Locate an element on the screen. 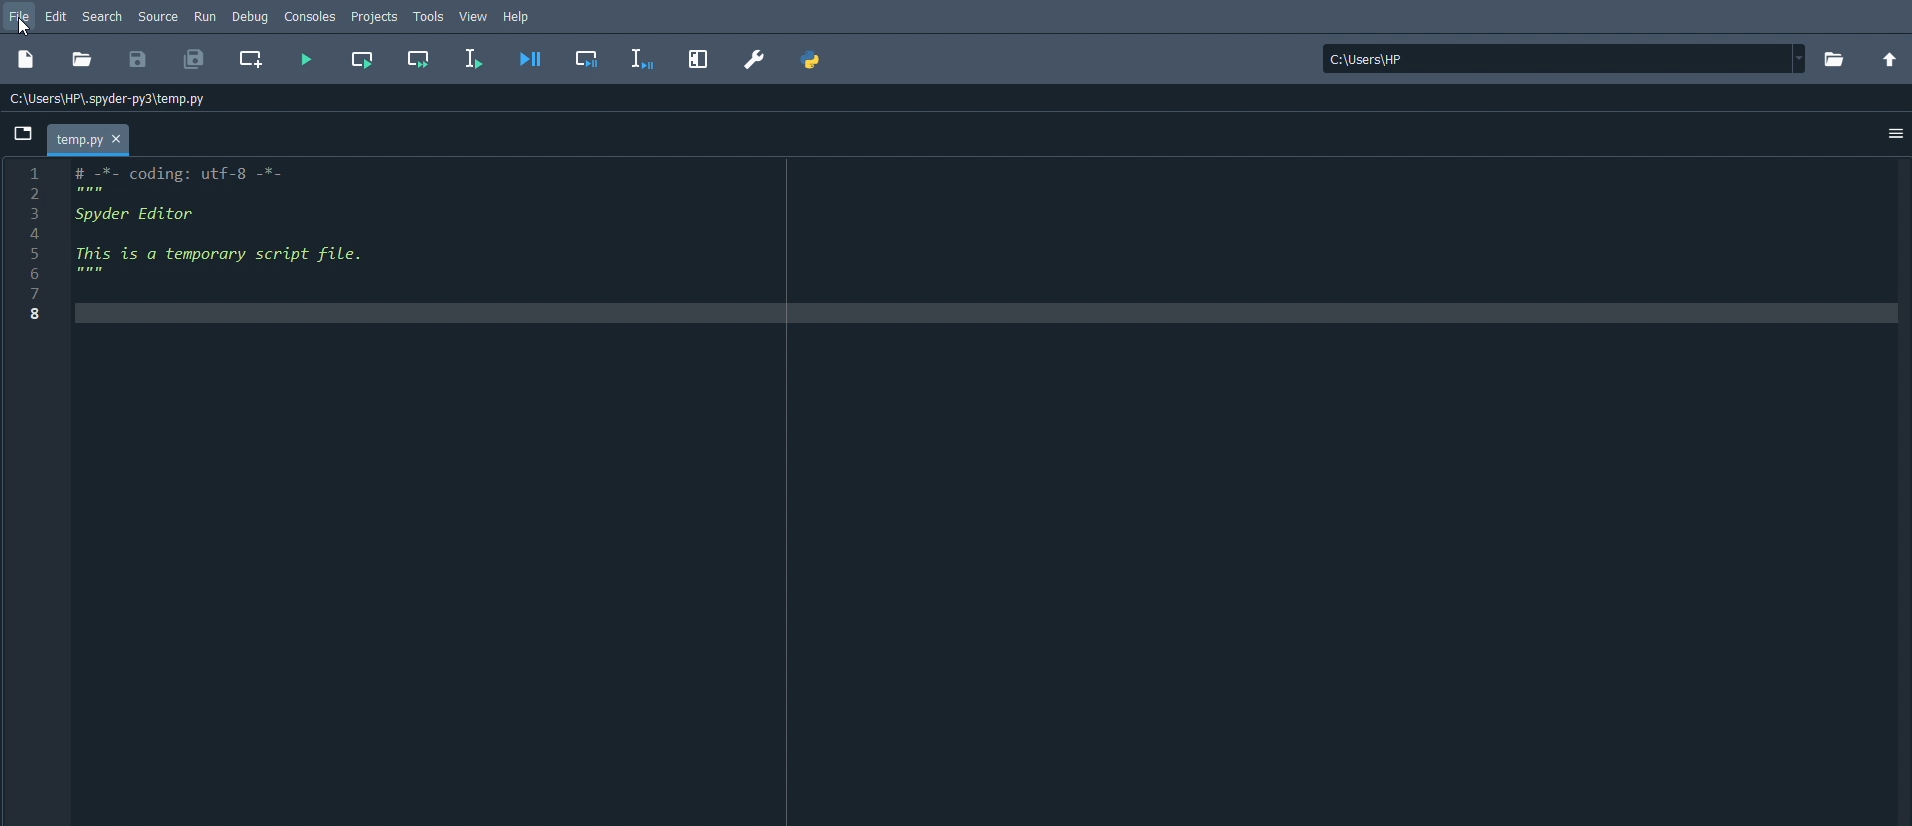  Open file is located at coordinates (80, 60).